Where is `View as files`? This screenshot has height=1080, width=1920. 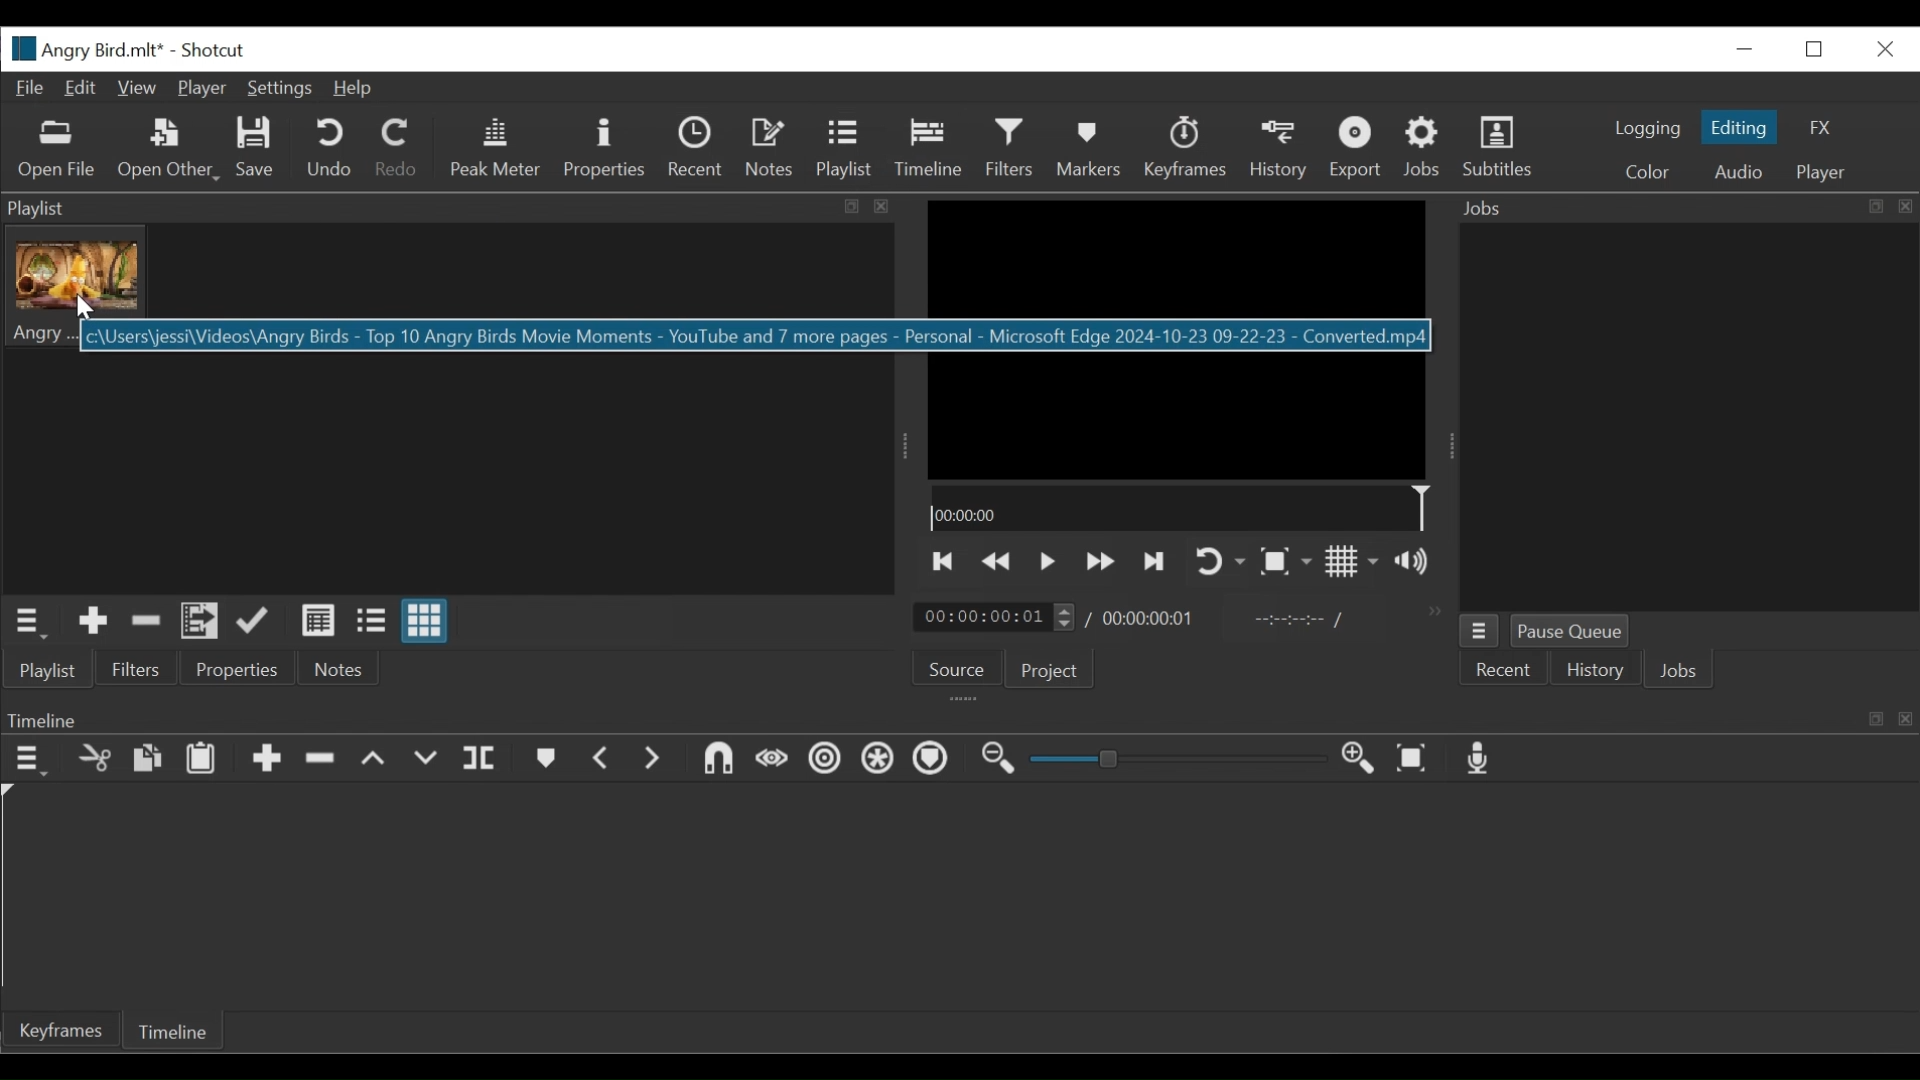 View as files is located at coordinates (374, 622).